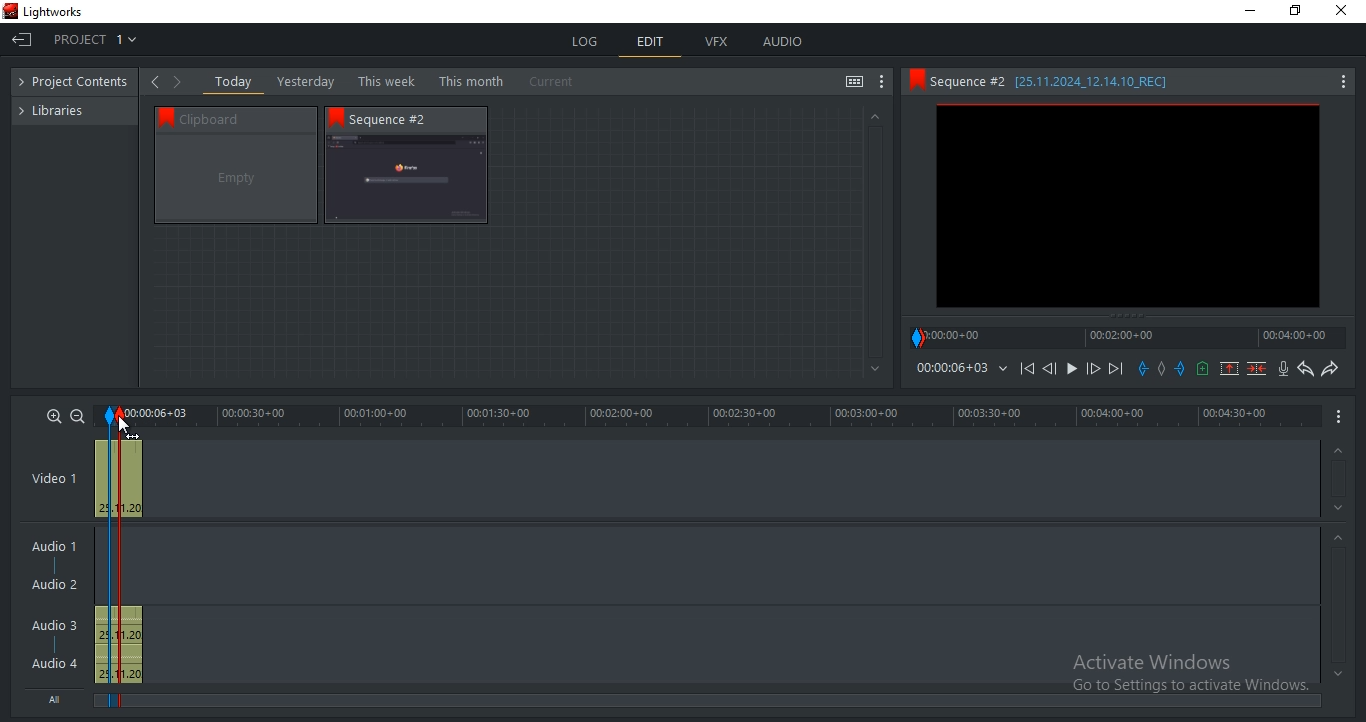 The image size is (1366, 722). What do you see at coordinates (162, 116) in the screenshot?
I see `Bookmark icon` at bounding box center [162, 116].